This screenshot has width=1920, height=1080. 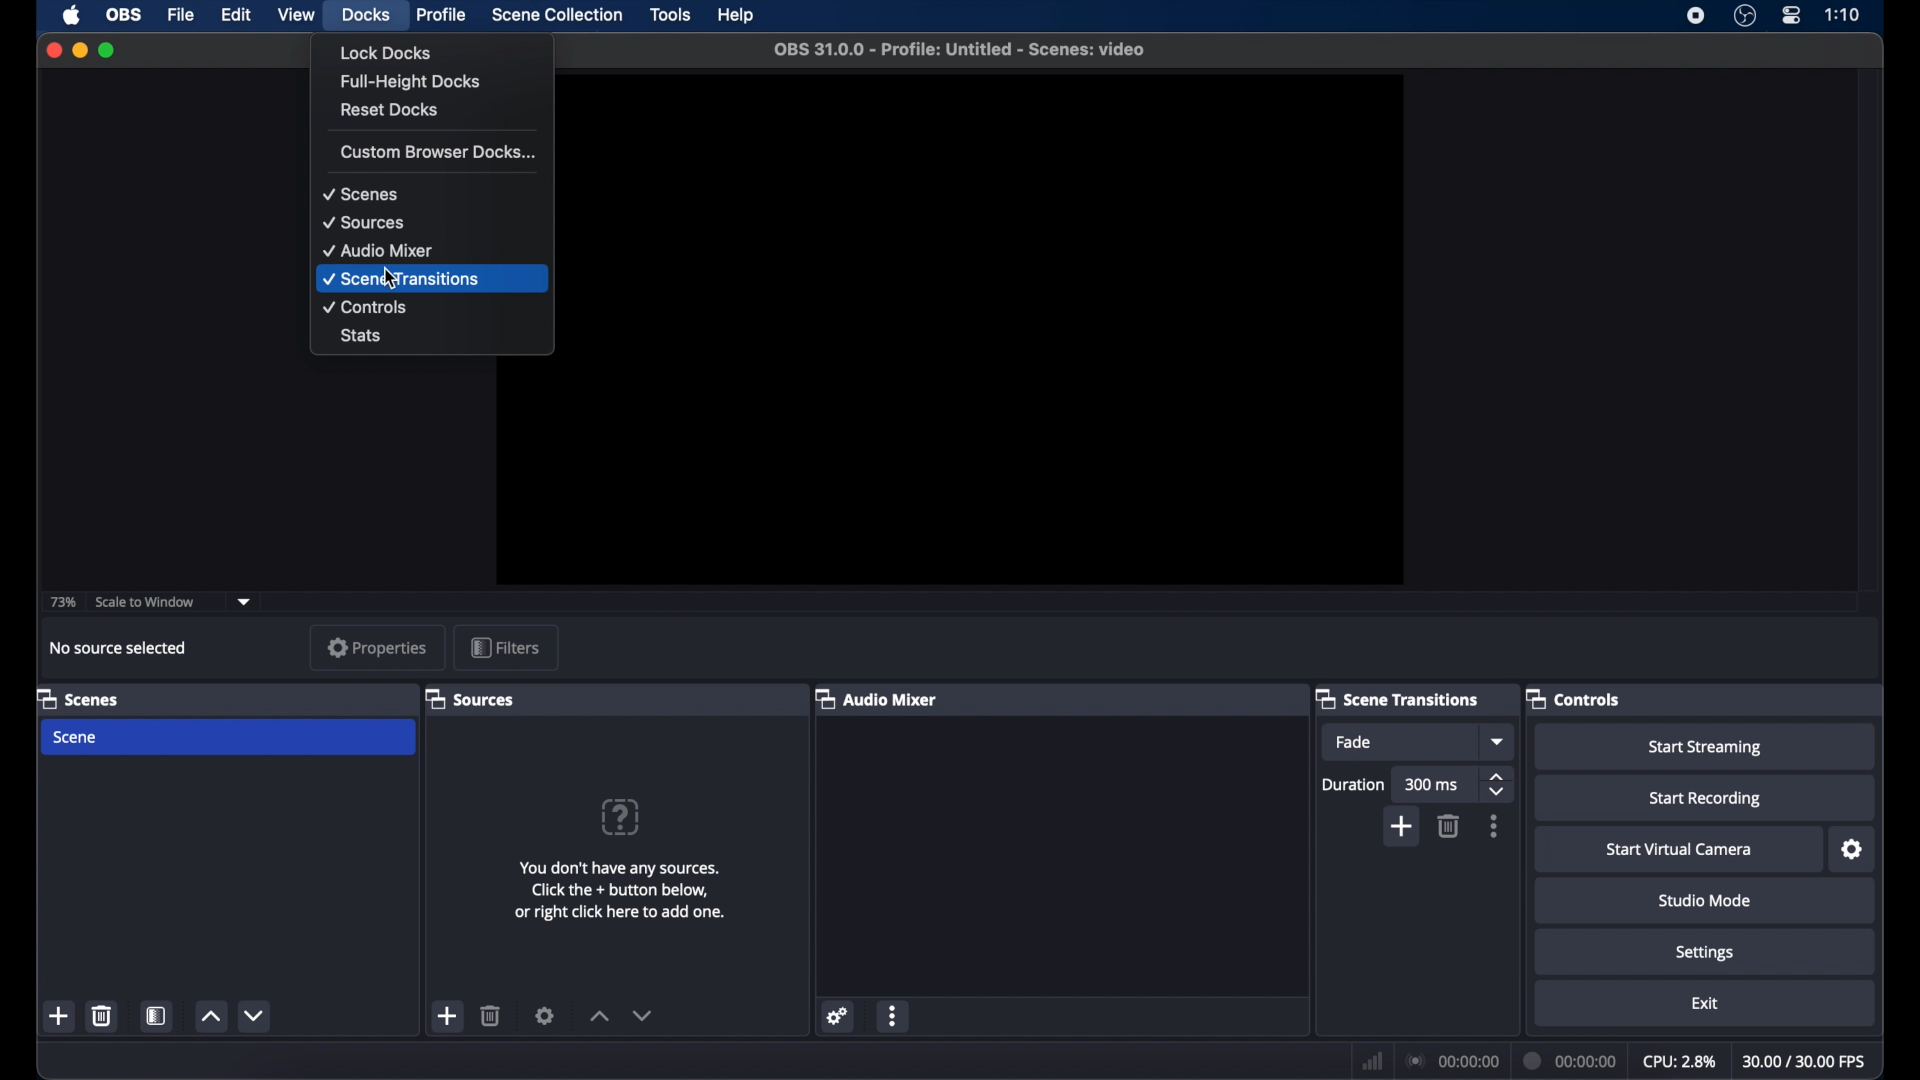 What do you see at coordinates (1843, 14) in the screenshot?
I see `time` at bounding box center [1843, 14].